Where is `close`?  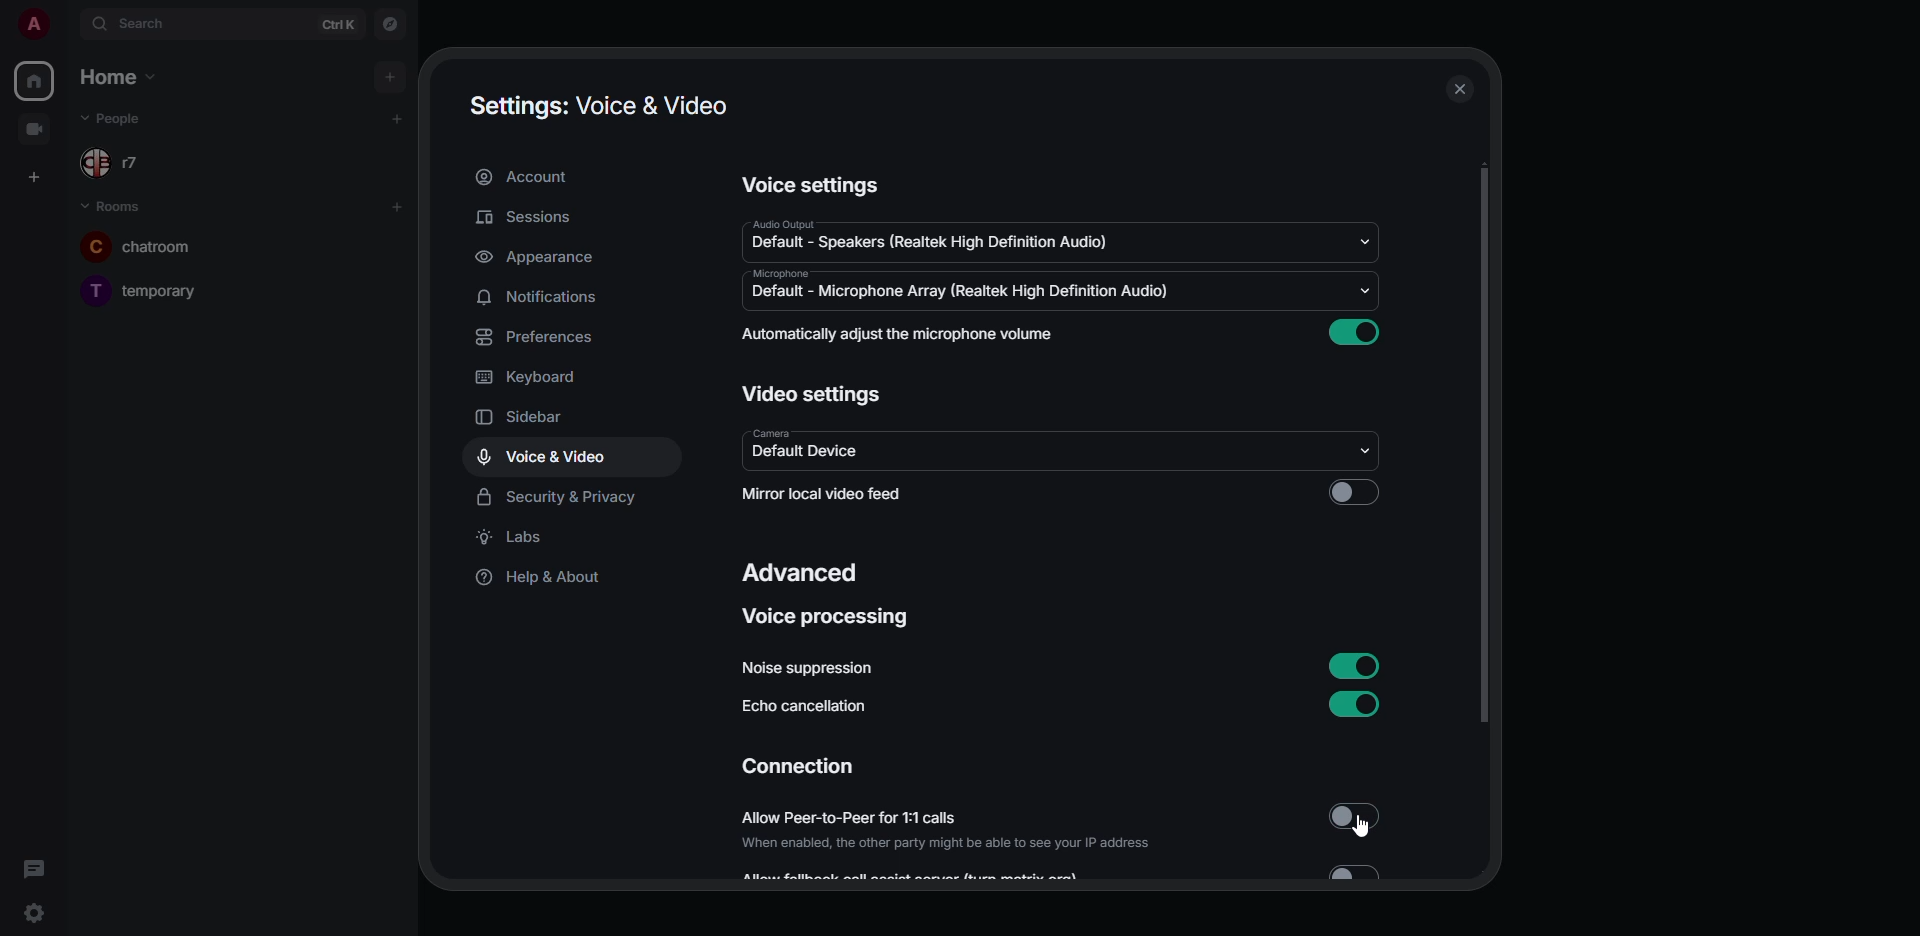
close is located at coordinates (1458, 90).